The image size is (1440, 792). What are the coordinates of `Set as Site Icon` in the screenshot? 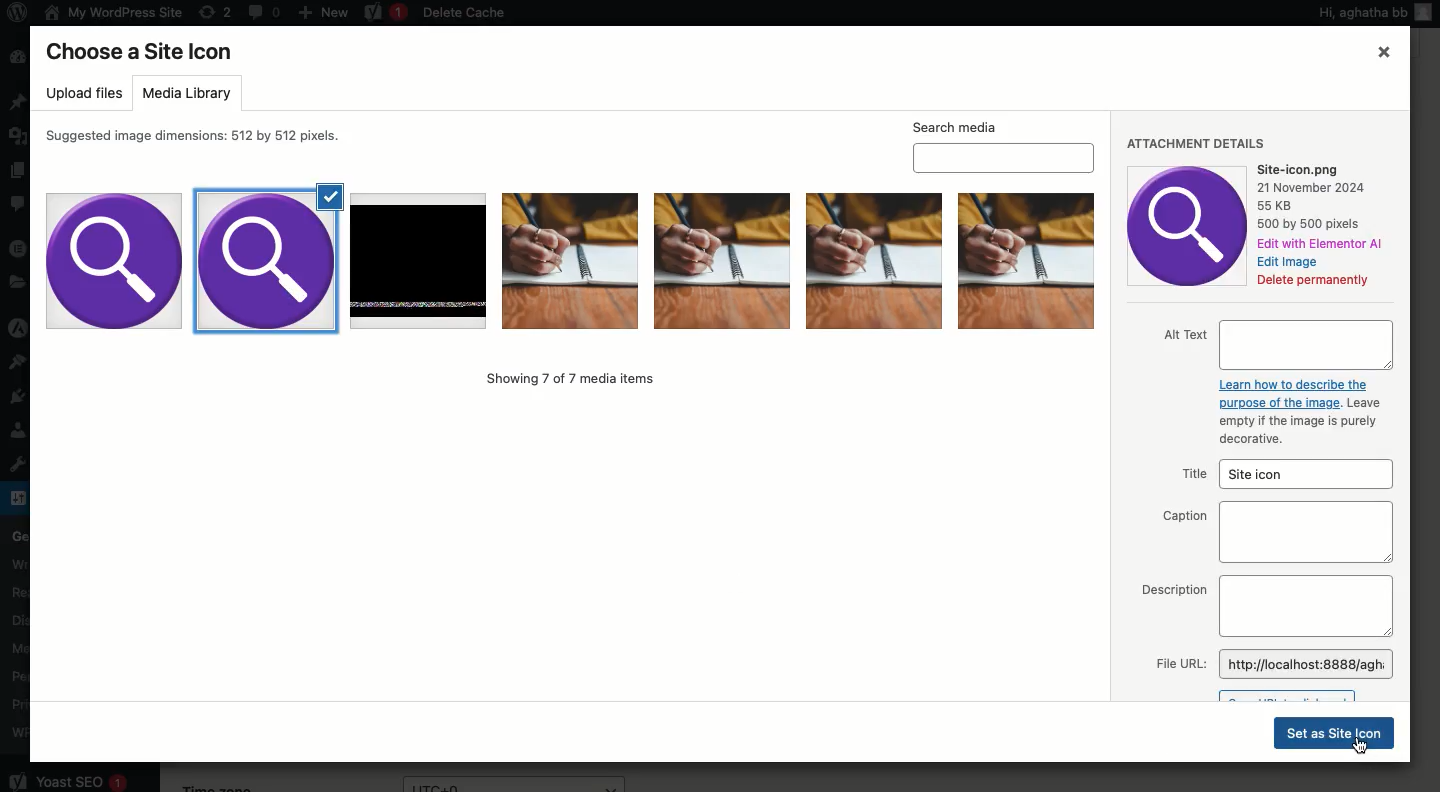 It's located at (1333, 732).